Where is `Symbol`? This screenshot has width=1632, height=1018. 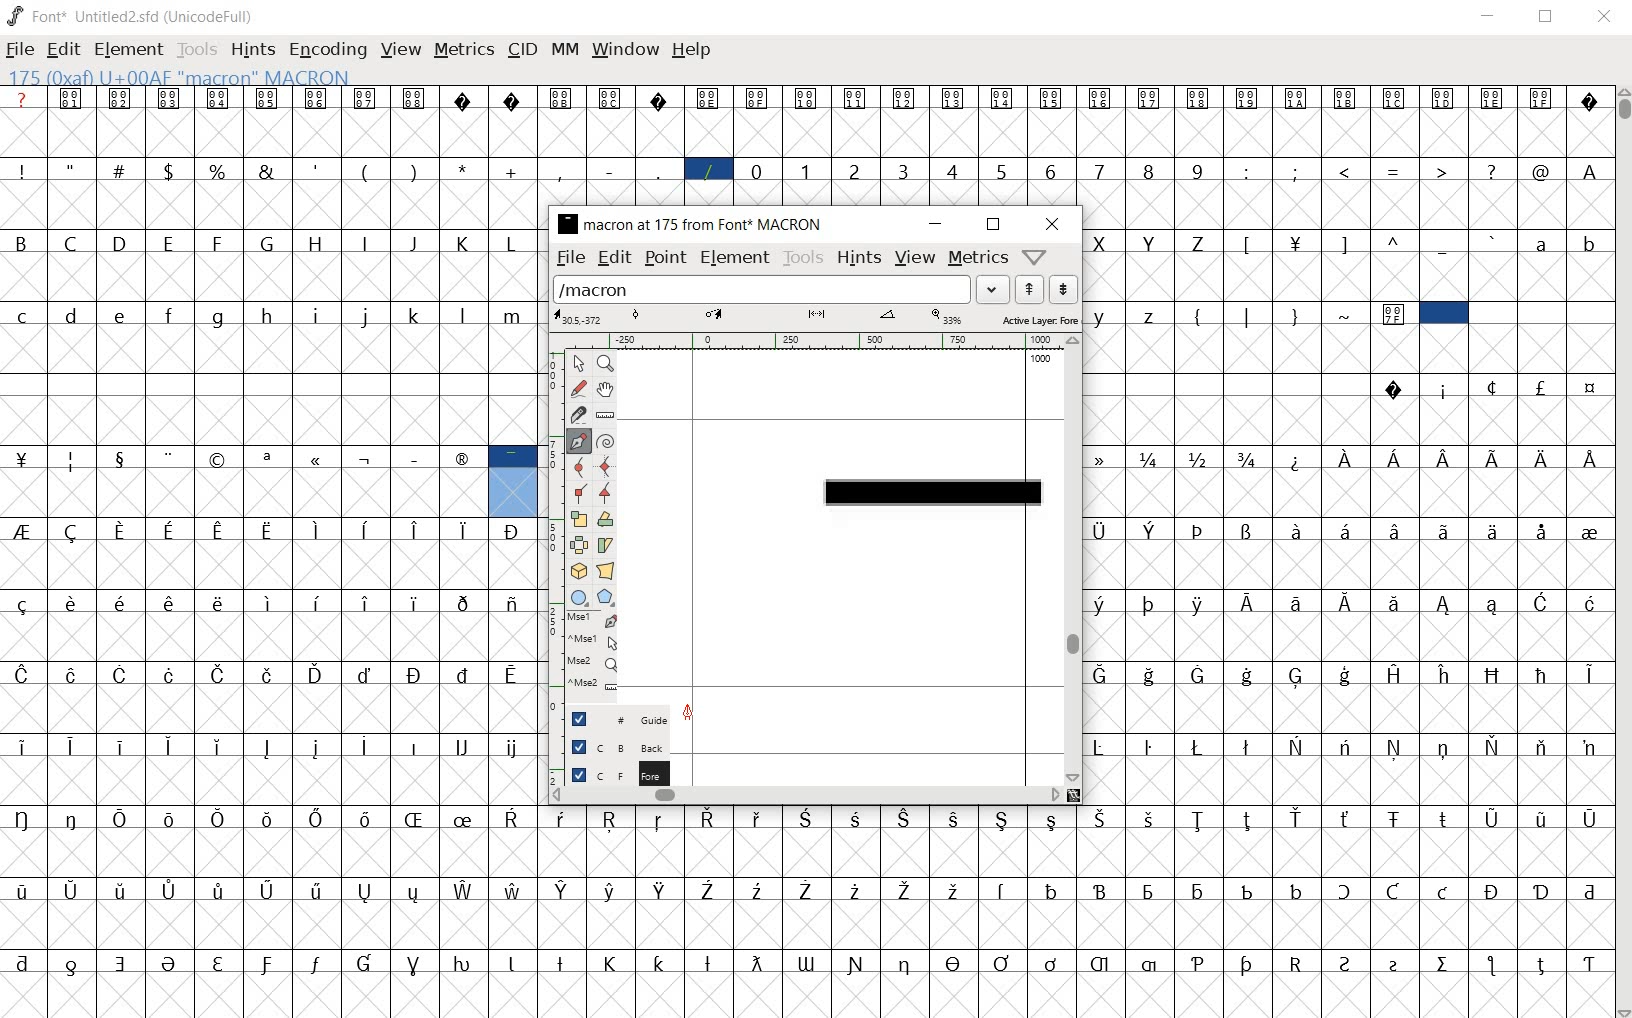 Symbol is located at coordinates (270, 888).